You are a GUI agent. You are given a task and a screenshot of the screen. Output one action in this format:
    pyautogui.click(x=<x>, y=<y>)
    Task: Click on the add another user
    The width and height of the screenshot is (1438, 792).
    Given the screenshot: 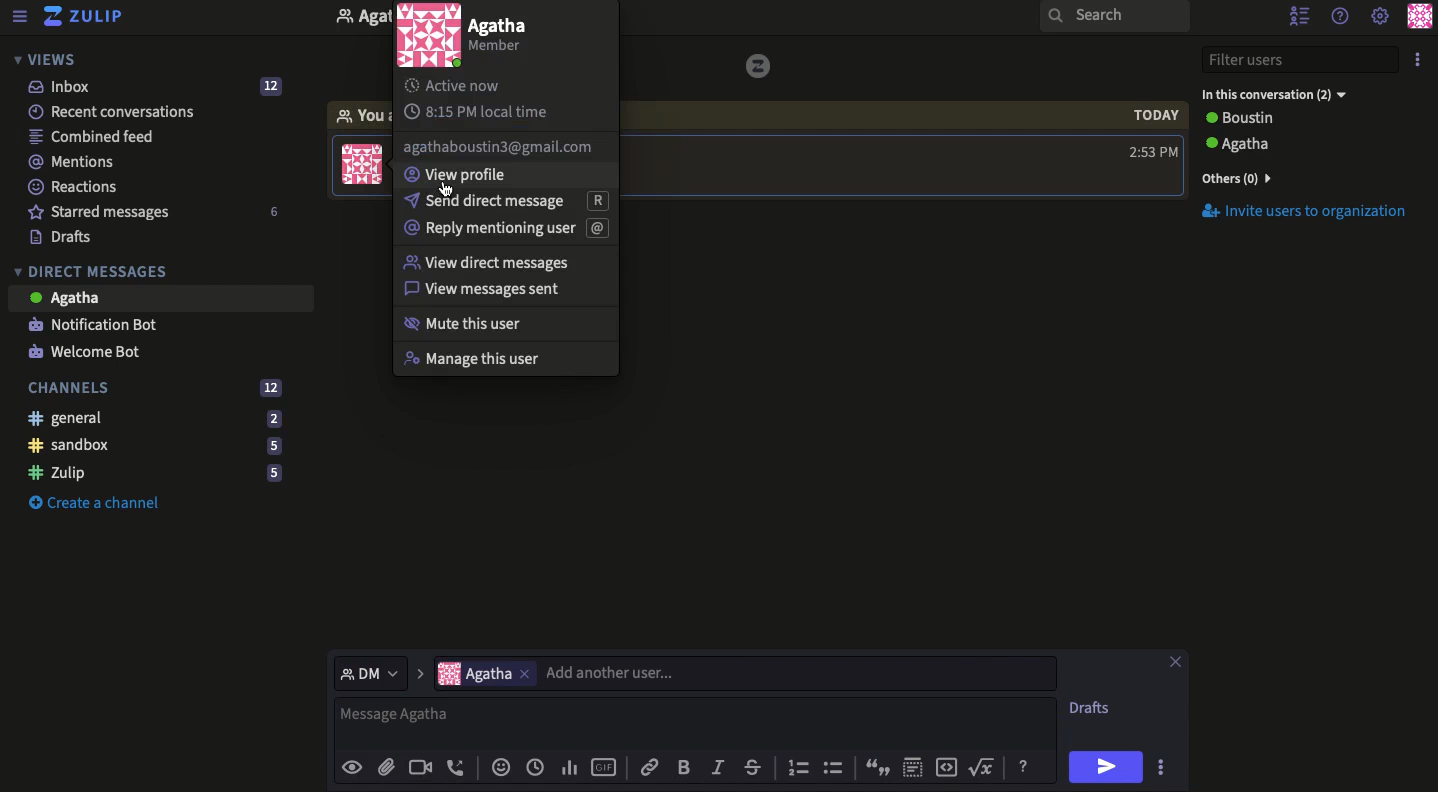 What is the action you would take?
    pyautogui.click(x=802, y=674)
    